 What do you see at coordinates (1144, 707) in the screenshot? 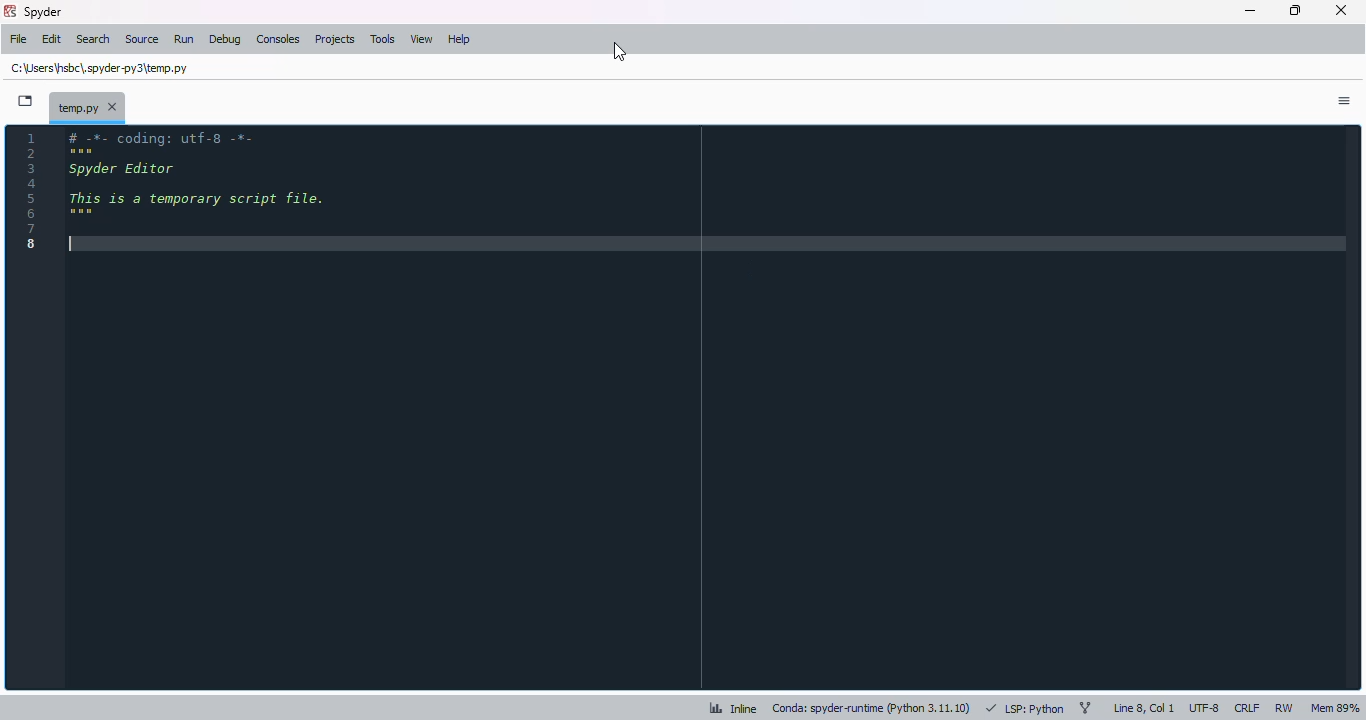
I see `line 8, col 1` at bounding box center [1144, 707].